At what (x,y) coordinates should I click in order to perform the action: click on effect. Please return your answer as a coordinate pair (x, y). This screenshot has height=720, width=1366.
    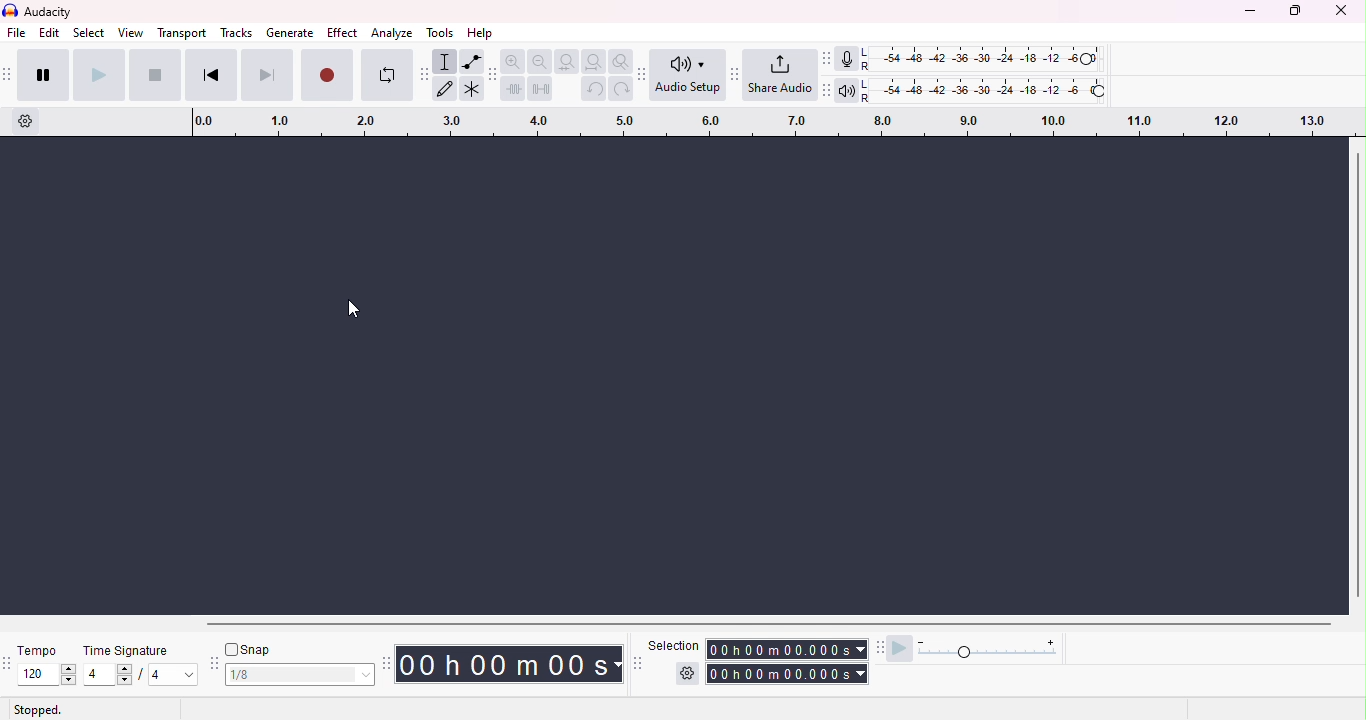
    Looking at the image, I should click on (342, 32).